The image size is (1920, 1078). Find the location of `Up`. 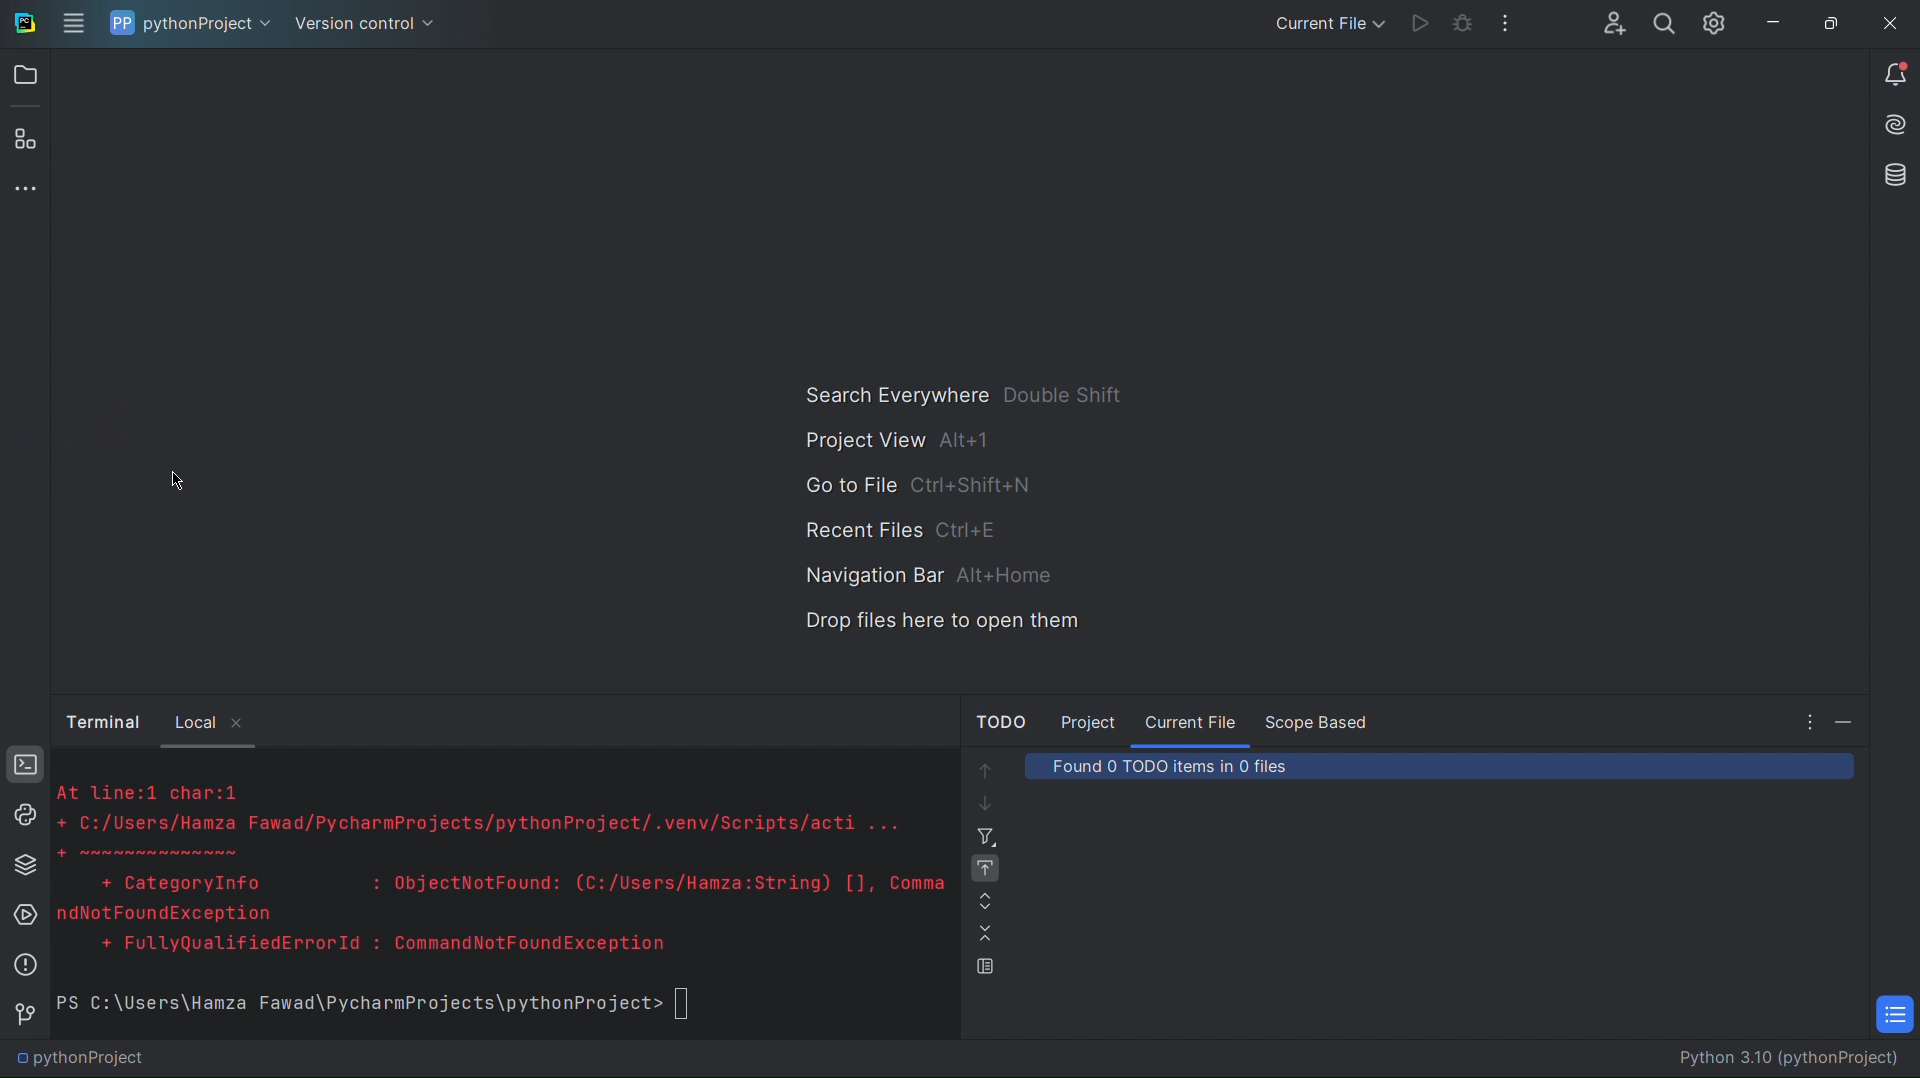

Up is located at coordinates (983, 766).